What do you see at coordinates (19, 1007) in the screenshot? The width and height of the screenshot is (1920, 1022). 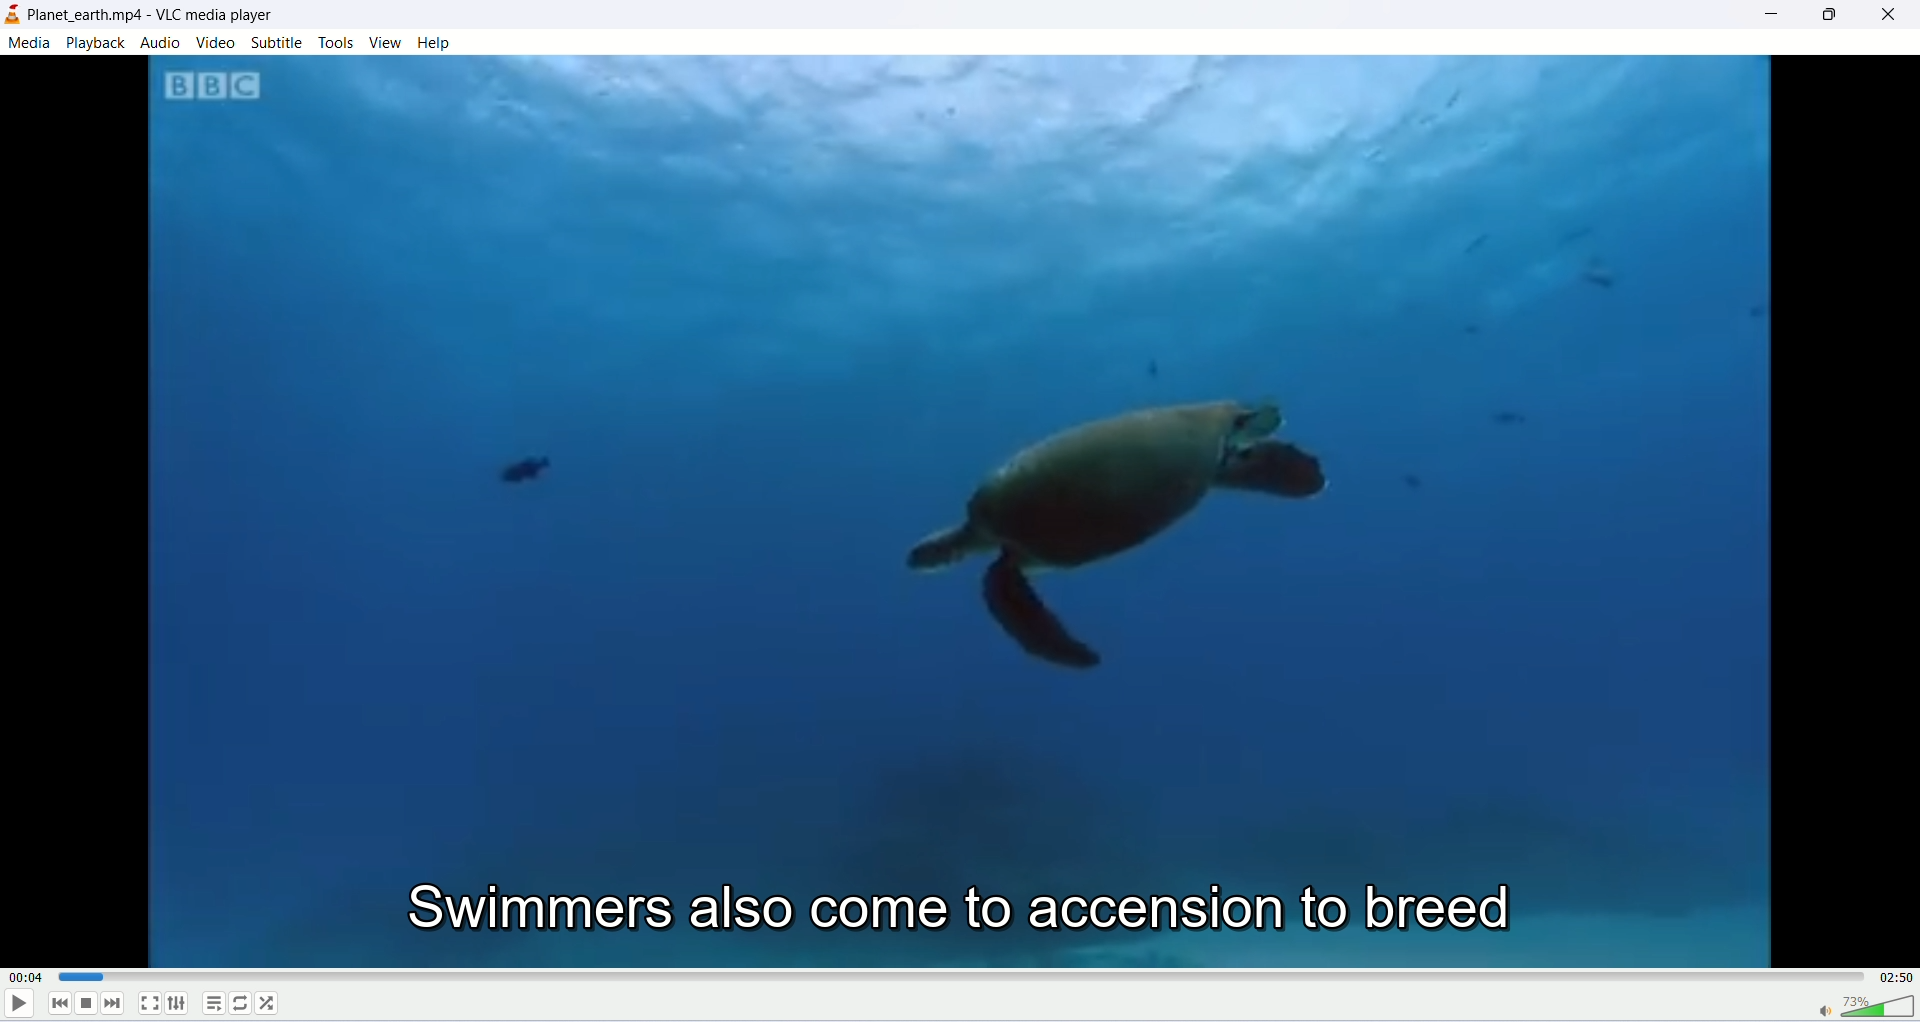 I see `play/pause` at bounding box center [19, 1007].